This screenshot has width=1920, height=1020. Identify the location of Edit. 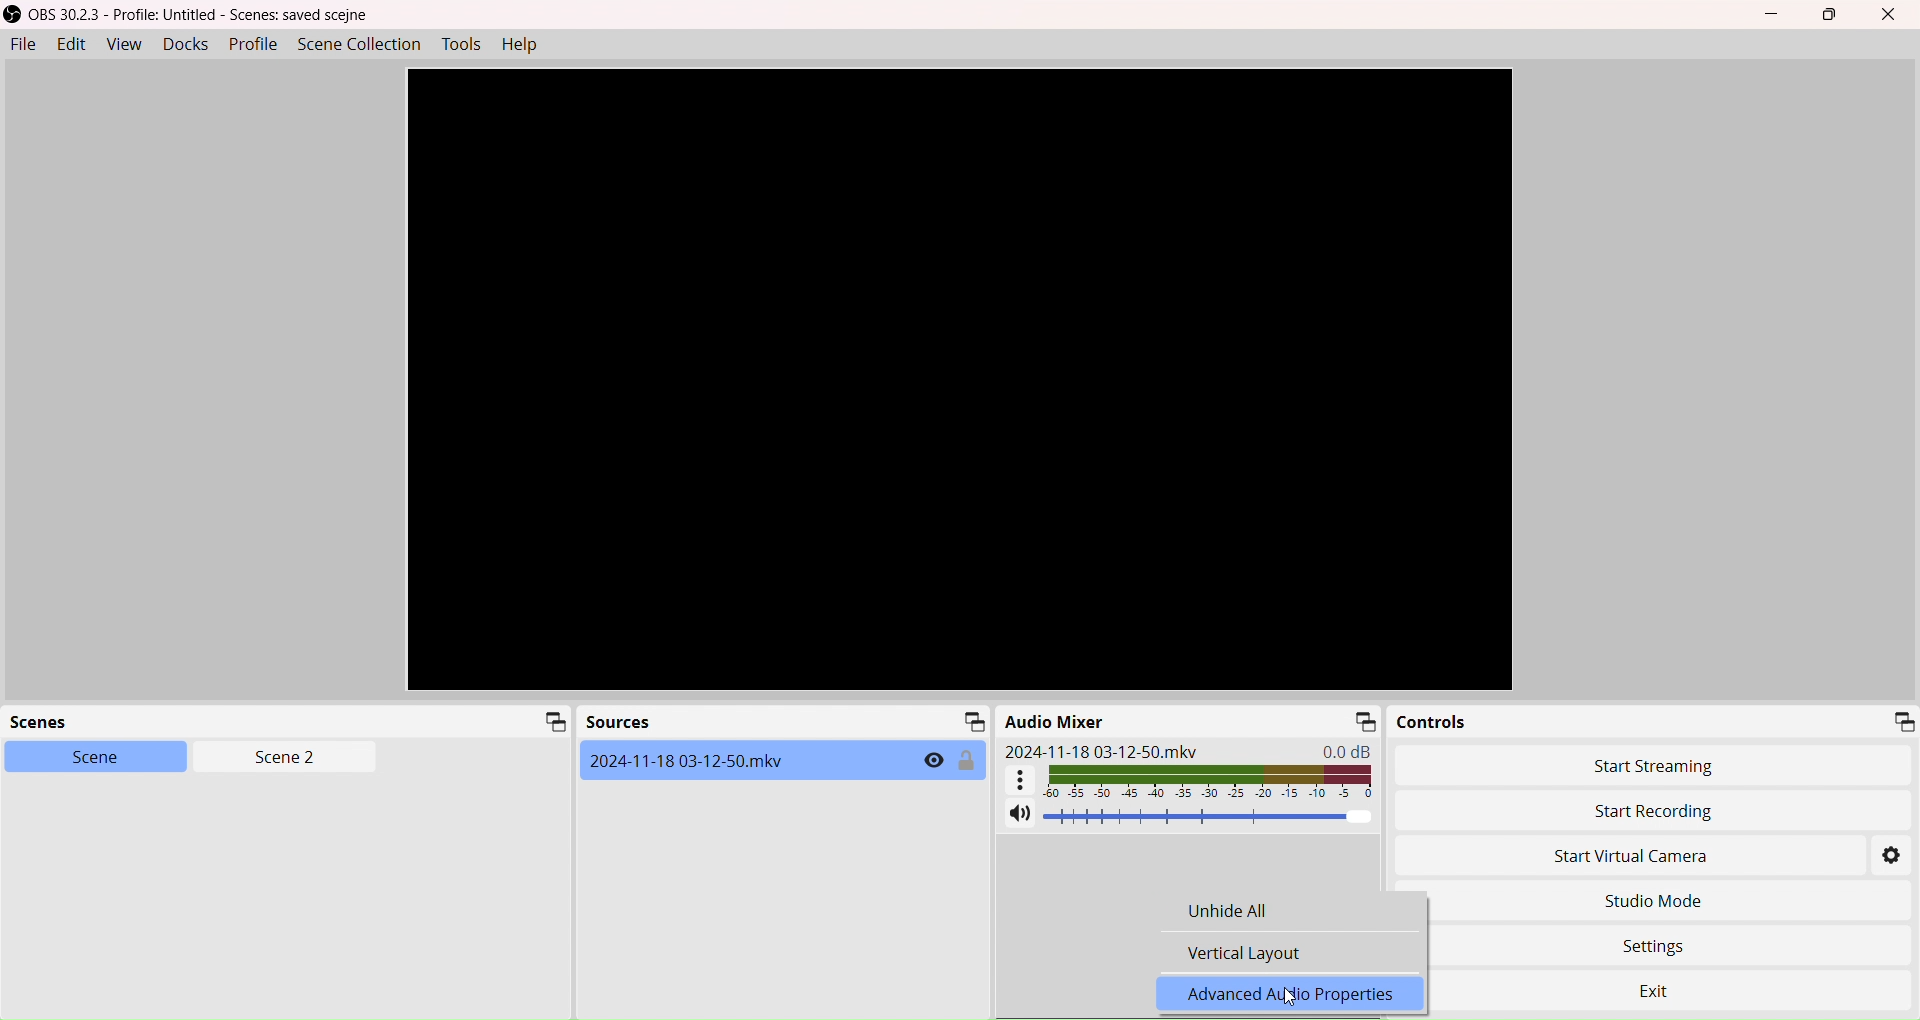
(69, 44).